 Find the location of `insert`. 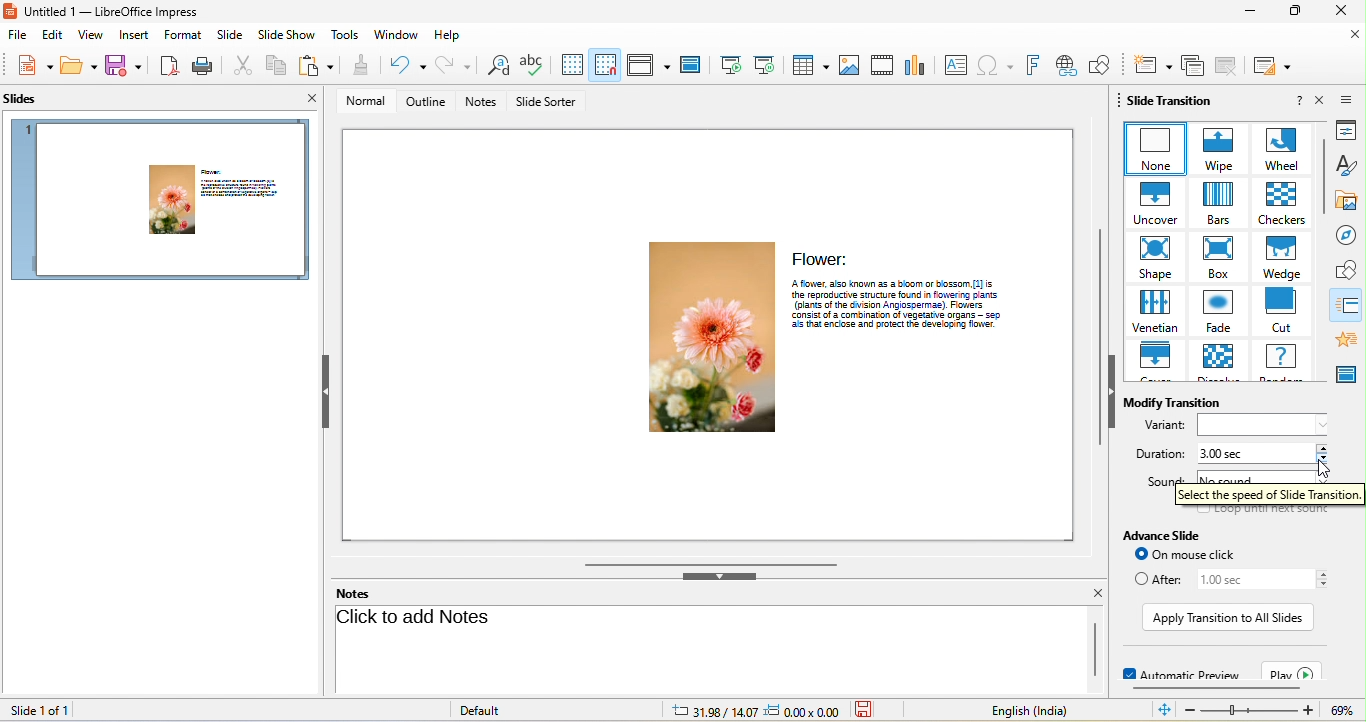

insert is located at coordinates (135, 35).